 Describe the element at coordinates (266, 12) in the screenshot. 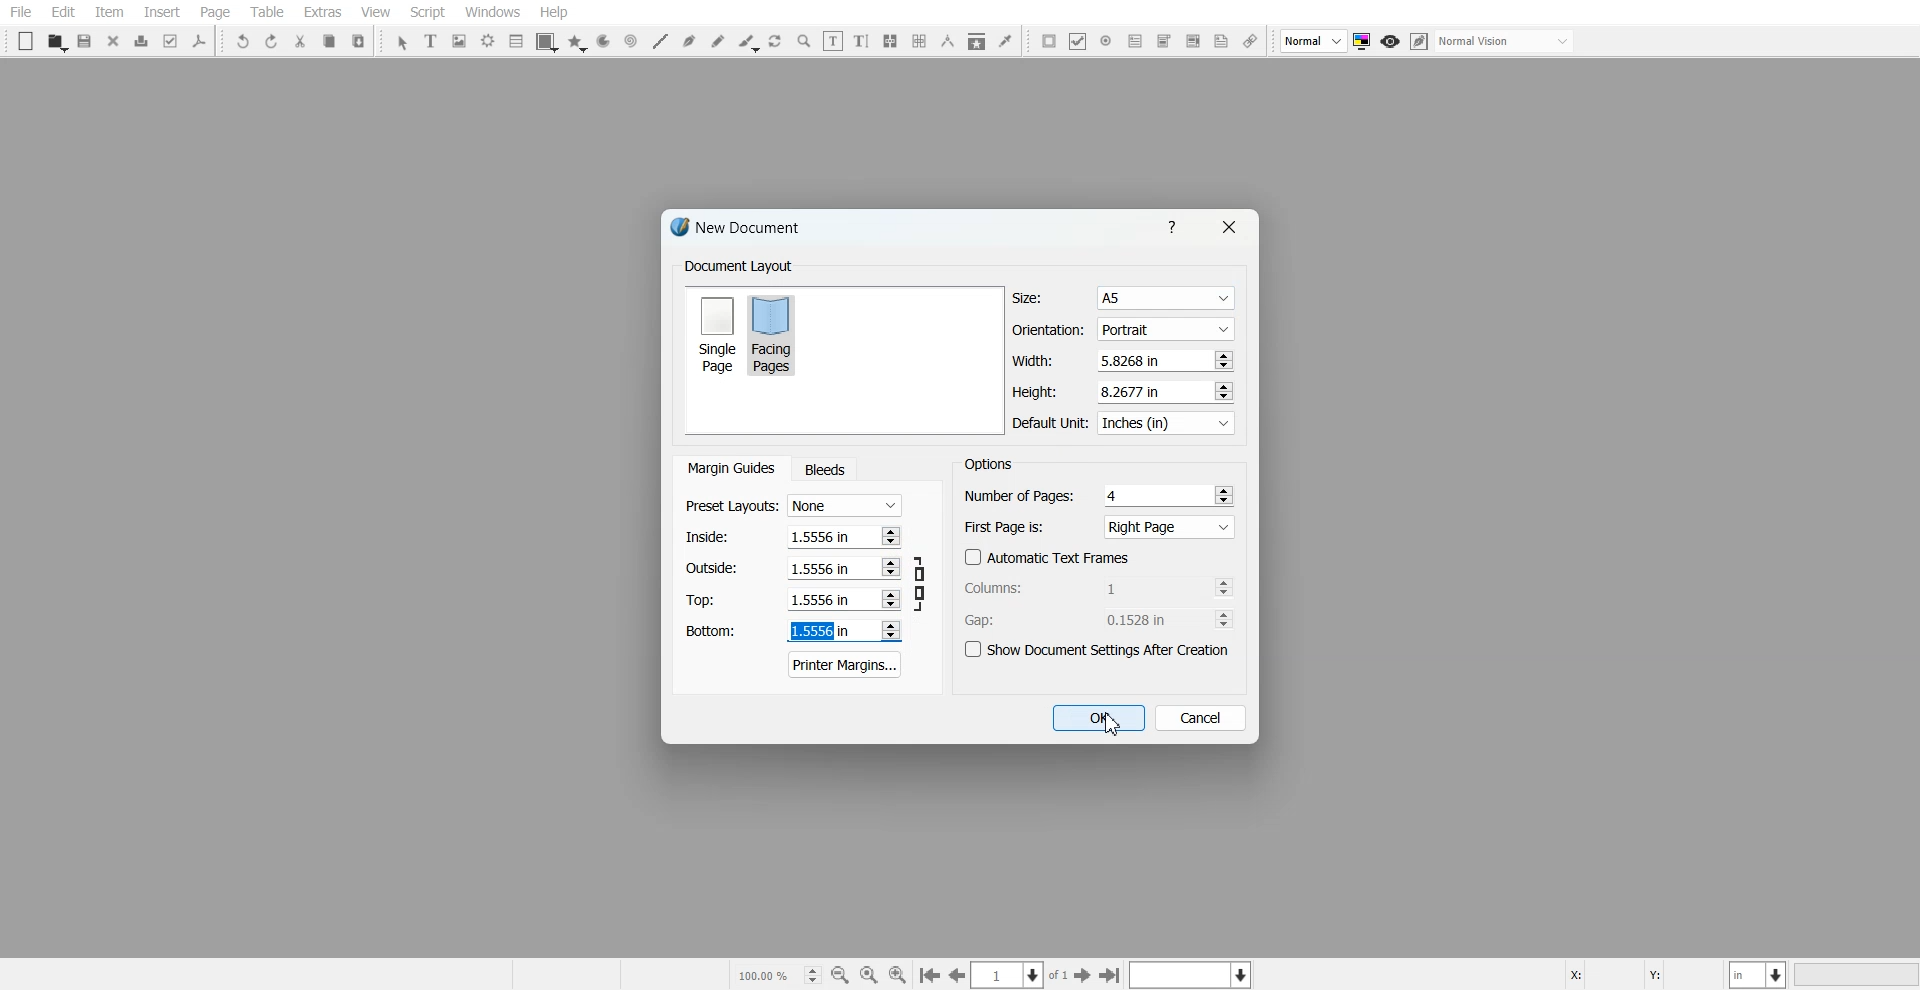

I see `Table` at that location.